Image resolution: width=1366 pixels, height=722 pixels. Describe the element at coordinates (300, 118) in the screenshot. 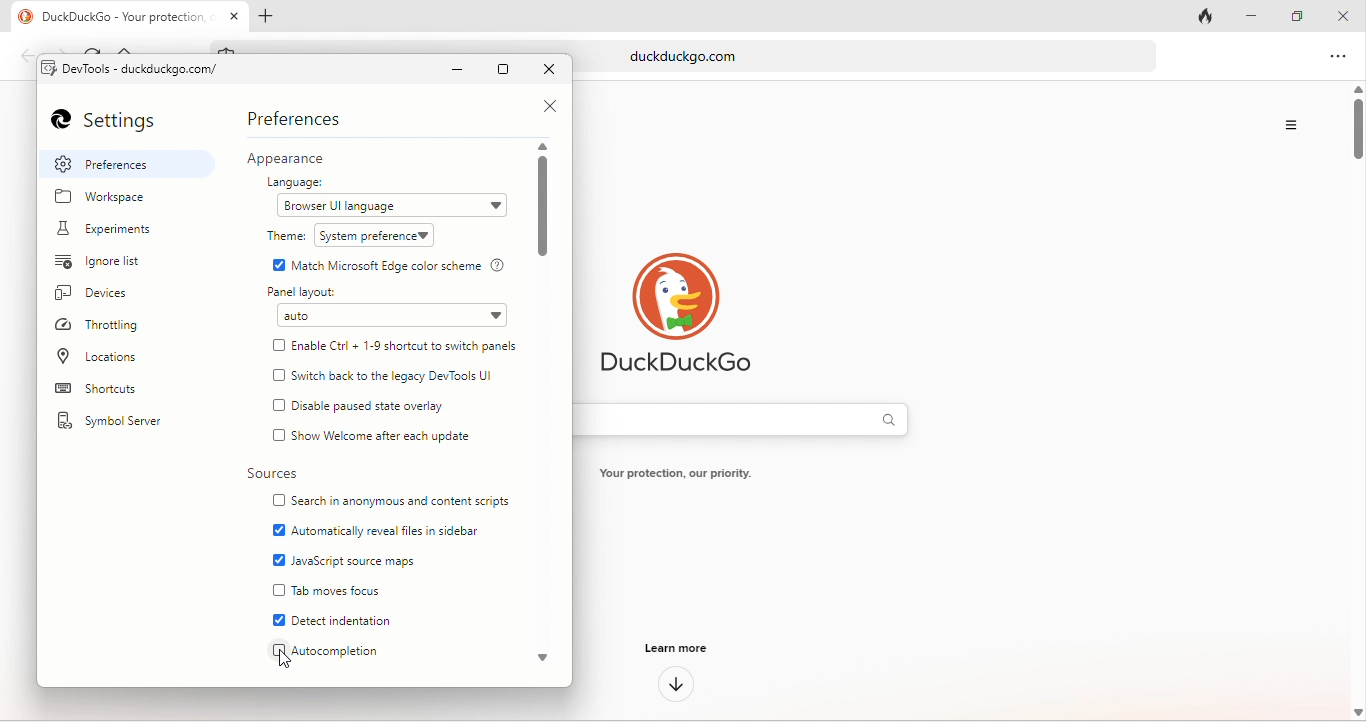

I see `preferences` at that location.